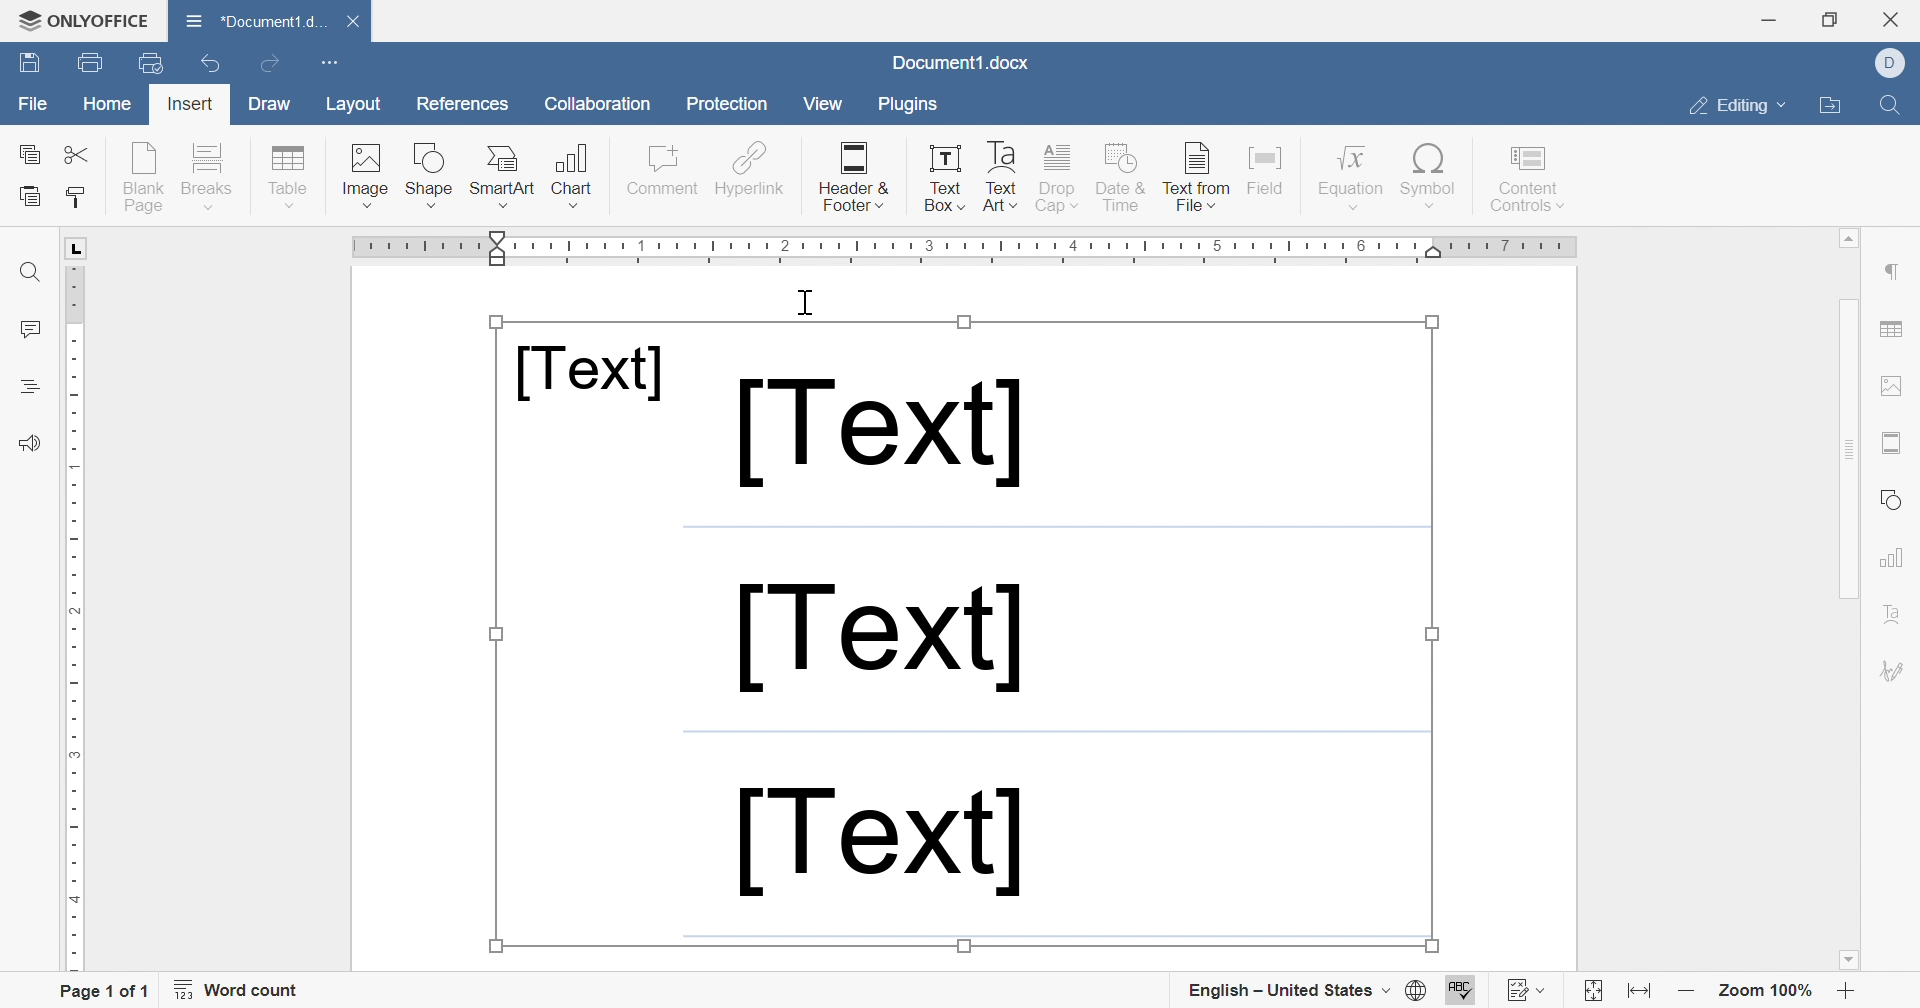 This screenshot has width=1920, height=1008. What do you see at coordinates (1895, 674) in the screenshot?
I see `Signature settings` at bounding box center [1895, 674].